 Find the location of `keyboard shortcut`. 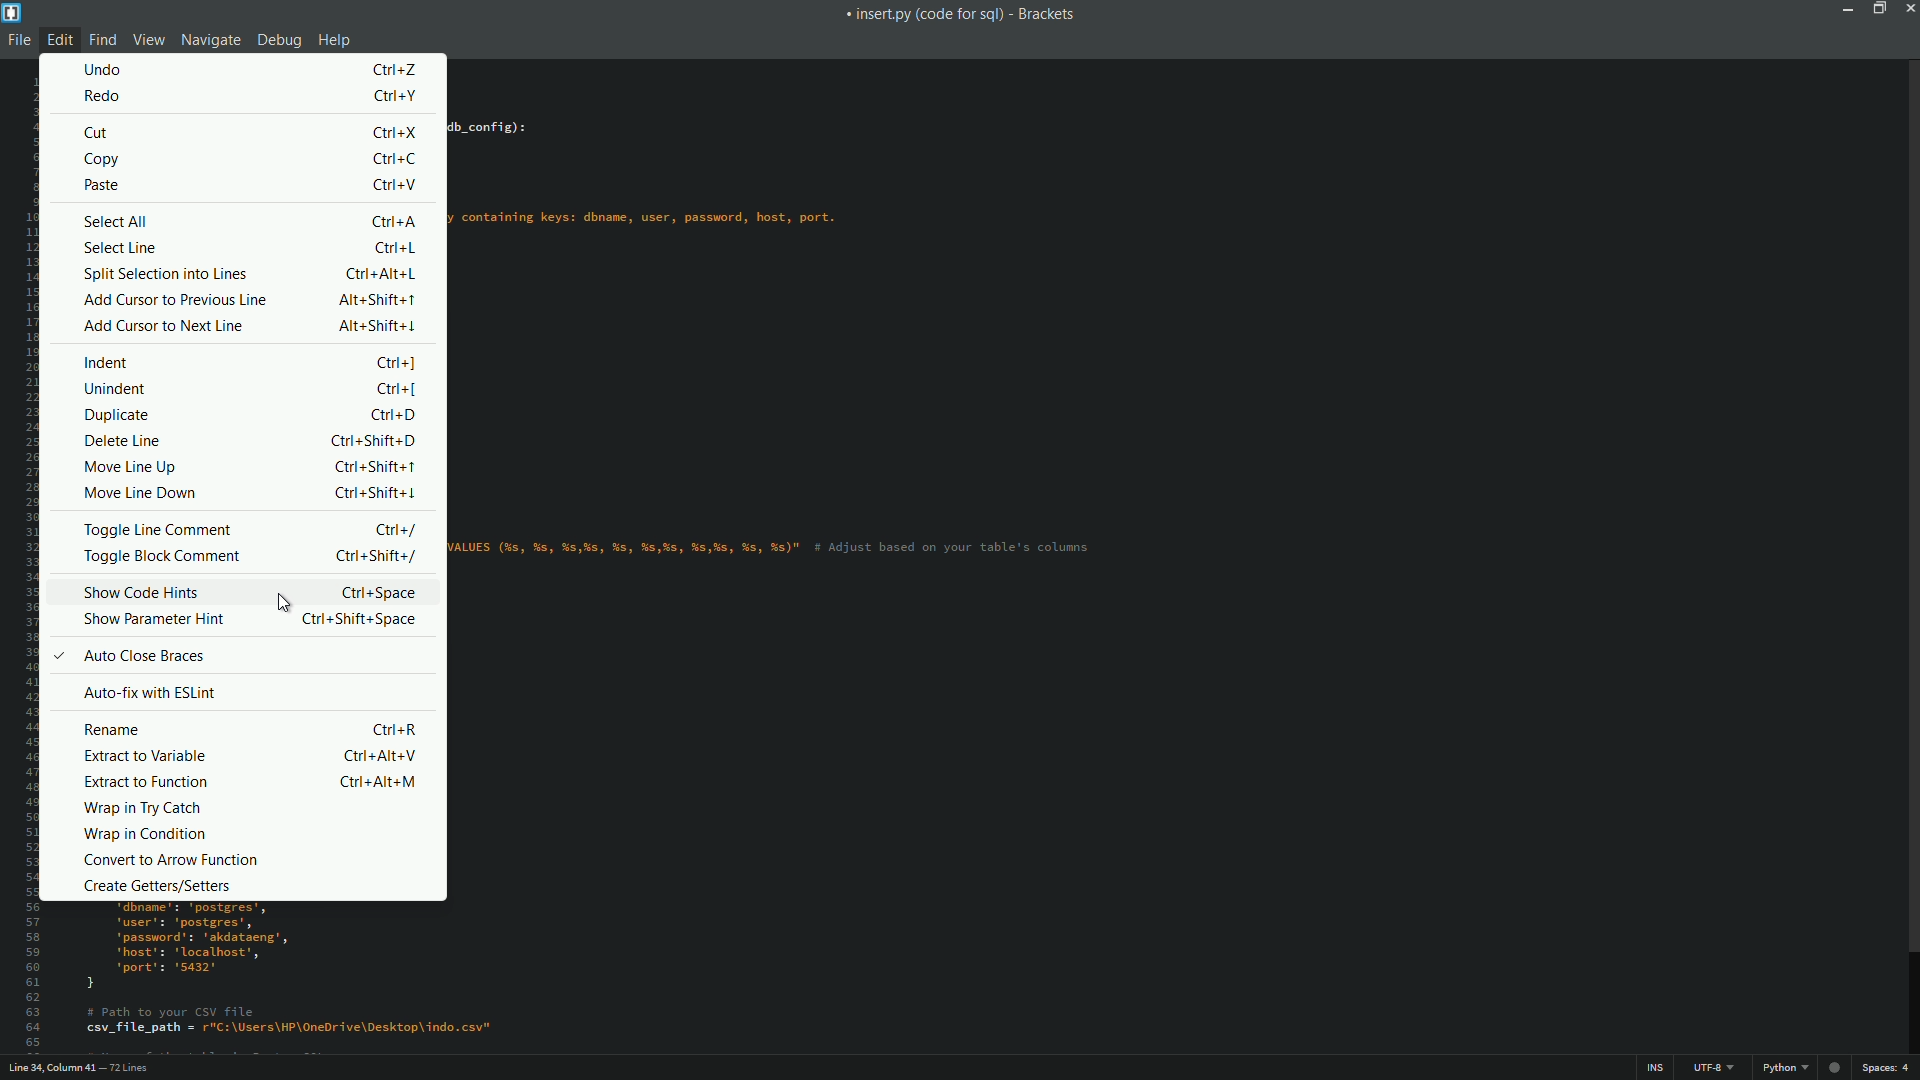

keyboard shortcut is located at coordinates (383, 275).